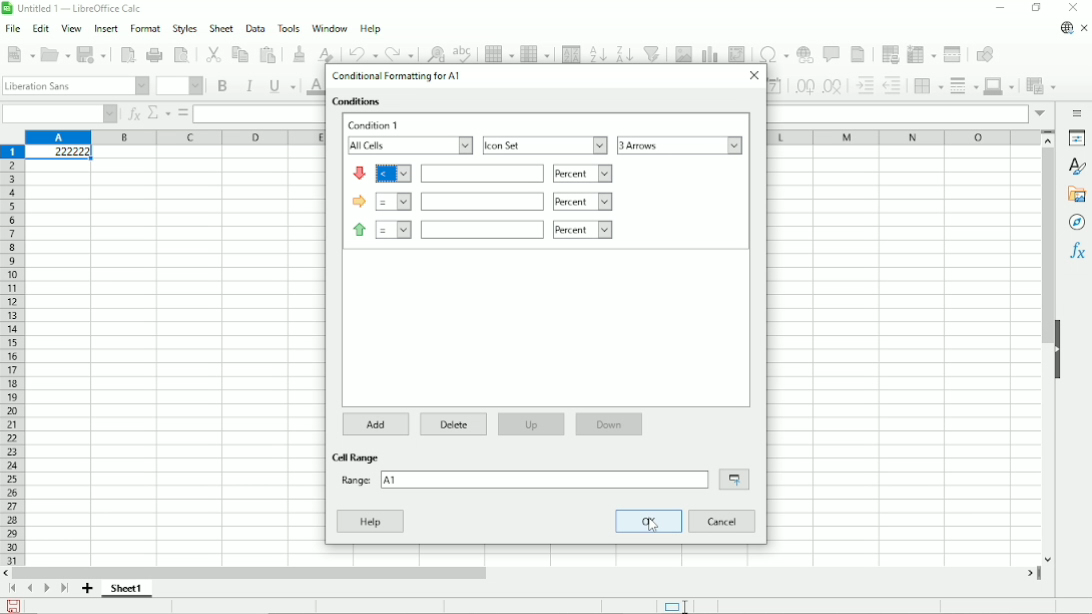 The width and height of the screenshot is (1092, 614). What do you see at coordinates (963, 85) in the screenshot?
I see `Border styles` at bounding box center [963, 85].